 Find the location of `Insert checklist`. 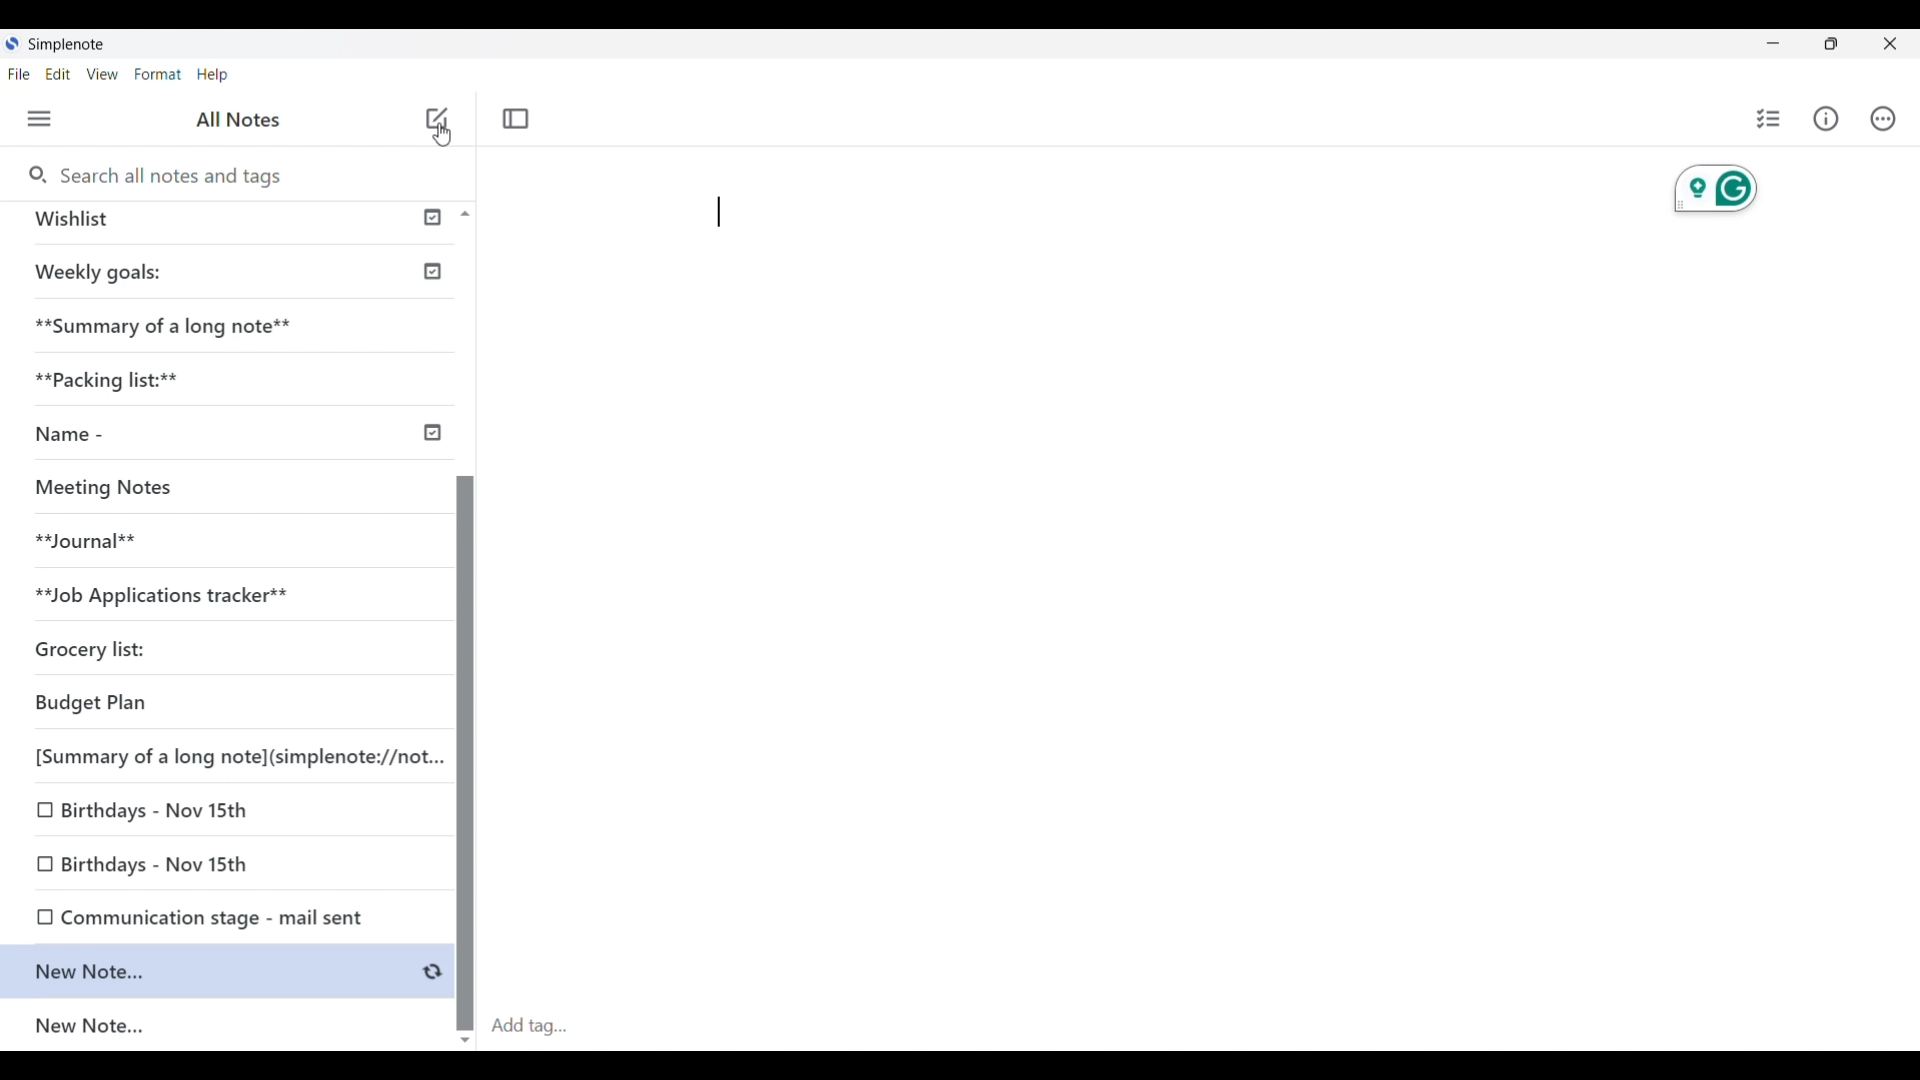

Insert checklist is located at coordinates (1768, 119).